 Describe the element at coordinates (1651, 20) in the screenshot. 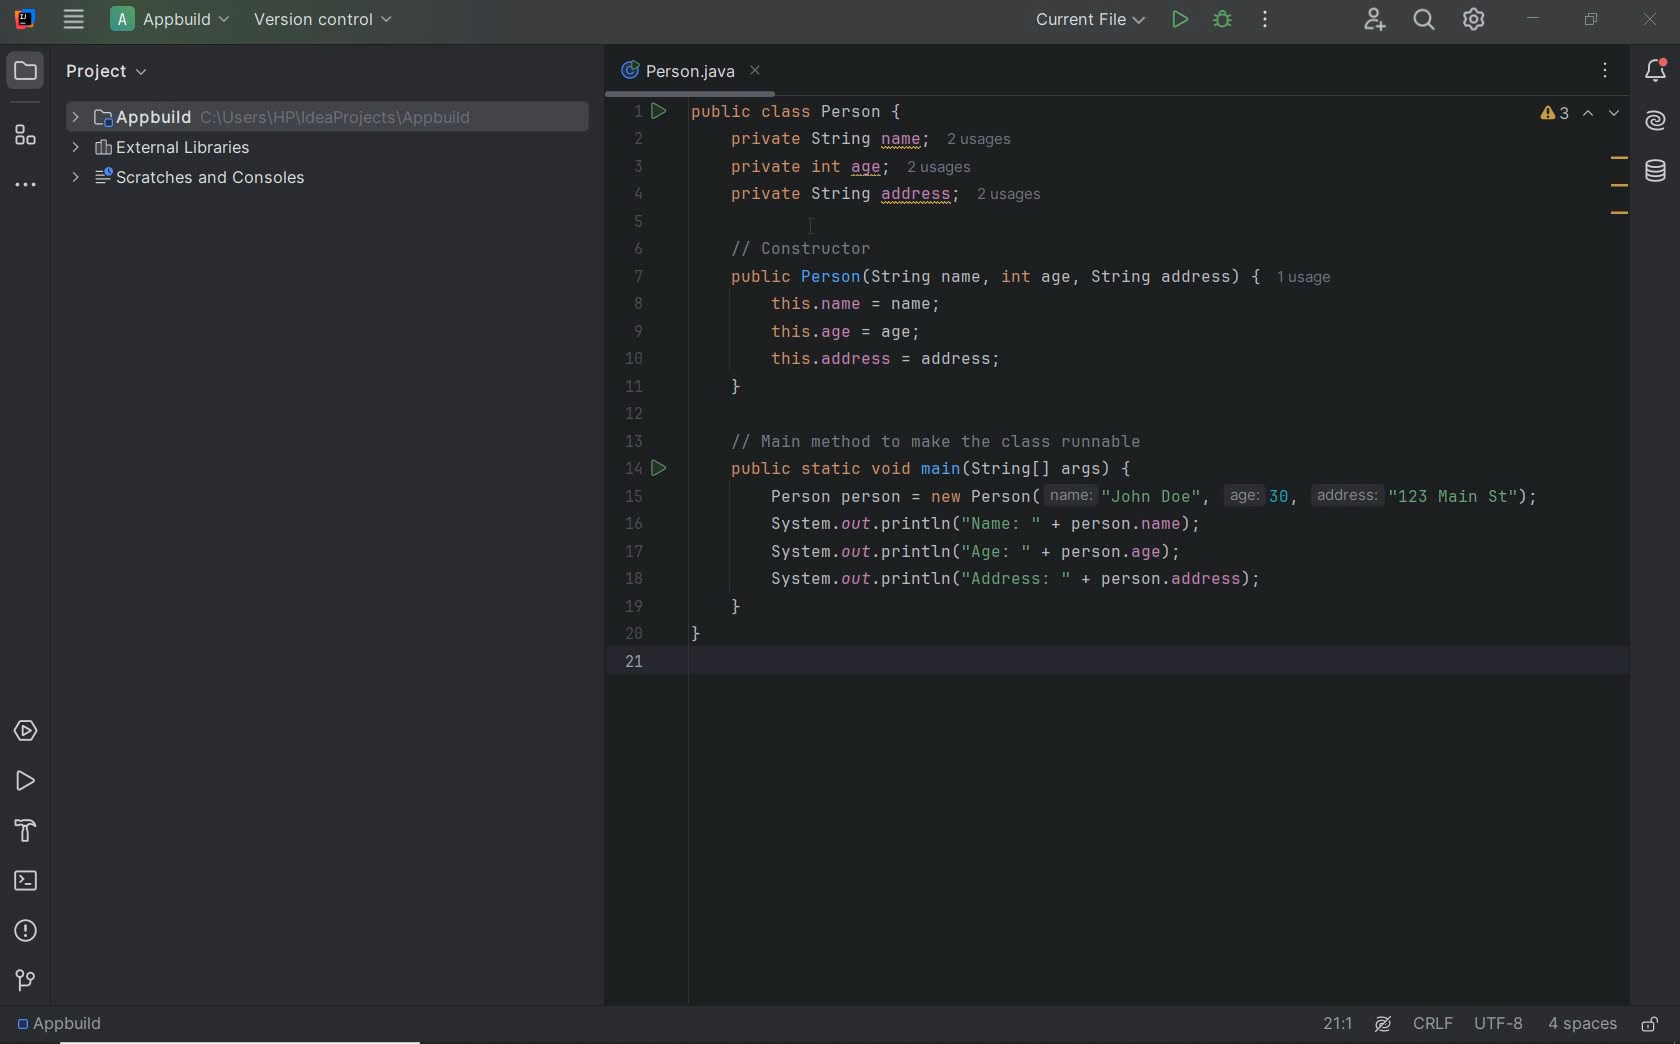

I see `close` at that location.